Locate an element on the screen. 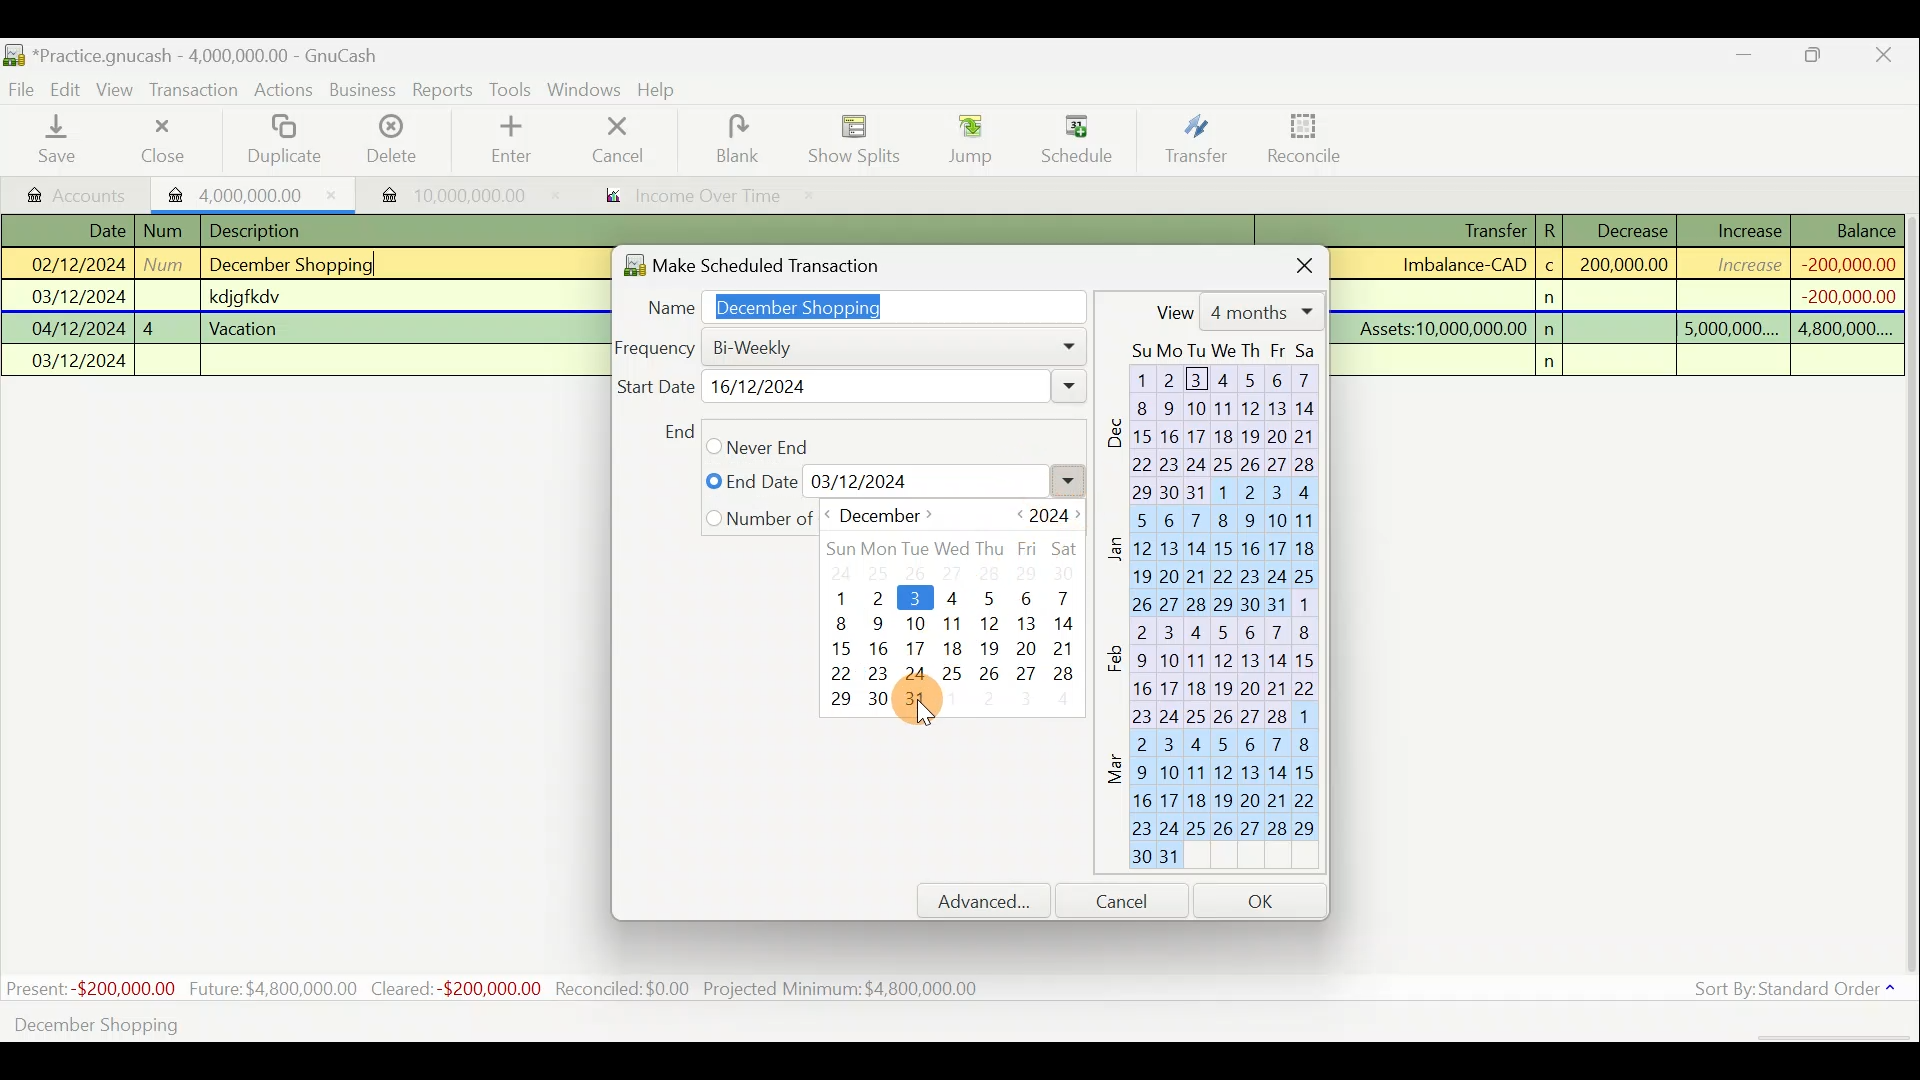  File is located at coordinates (23, 90).